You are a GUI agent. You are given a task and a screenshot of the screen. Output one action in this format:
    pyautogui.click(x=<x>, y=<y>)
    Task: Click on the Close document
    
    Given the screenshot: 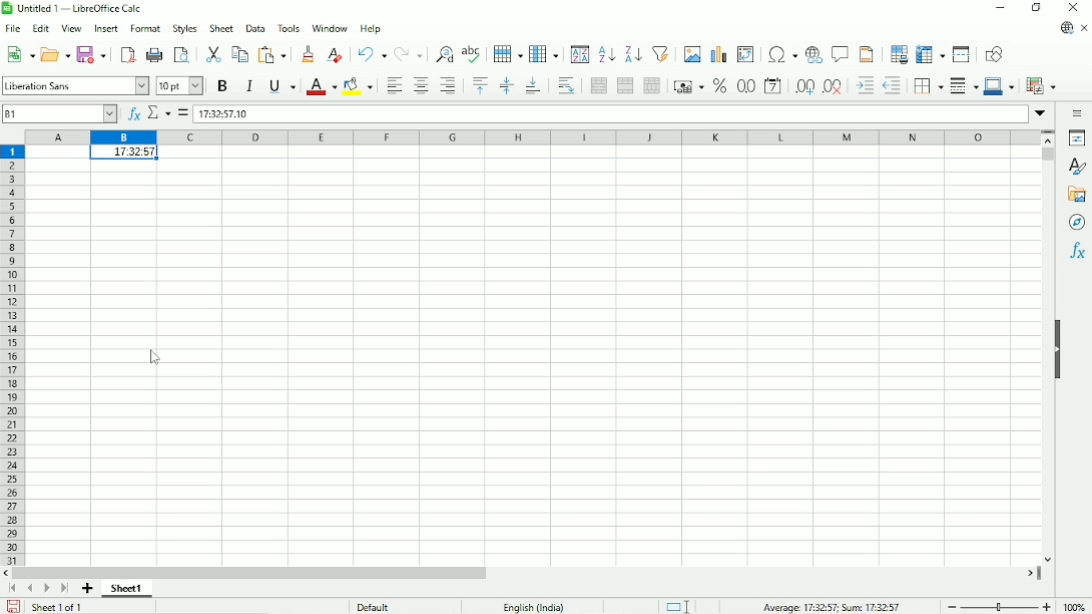 What is the action you would take?
    pyautogui.click(x=1085, y=28)
    